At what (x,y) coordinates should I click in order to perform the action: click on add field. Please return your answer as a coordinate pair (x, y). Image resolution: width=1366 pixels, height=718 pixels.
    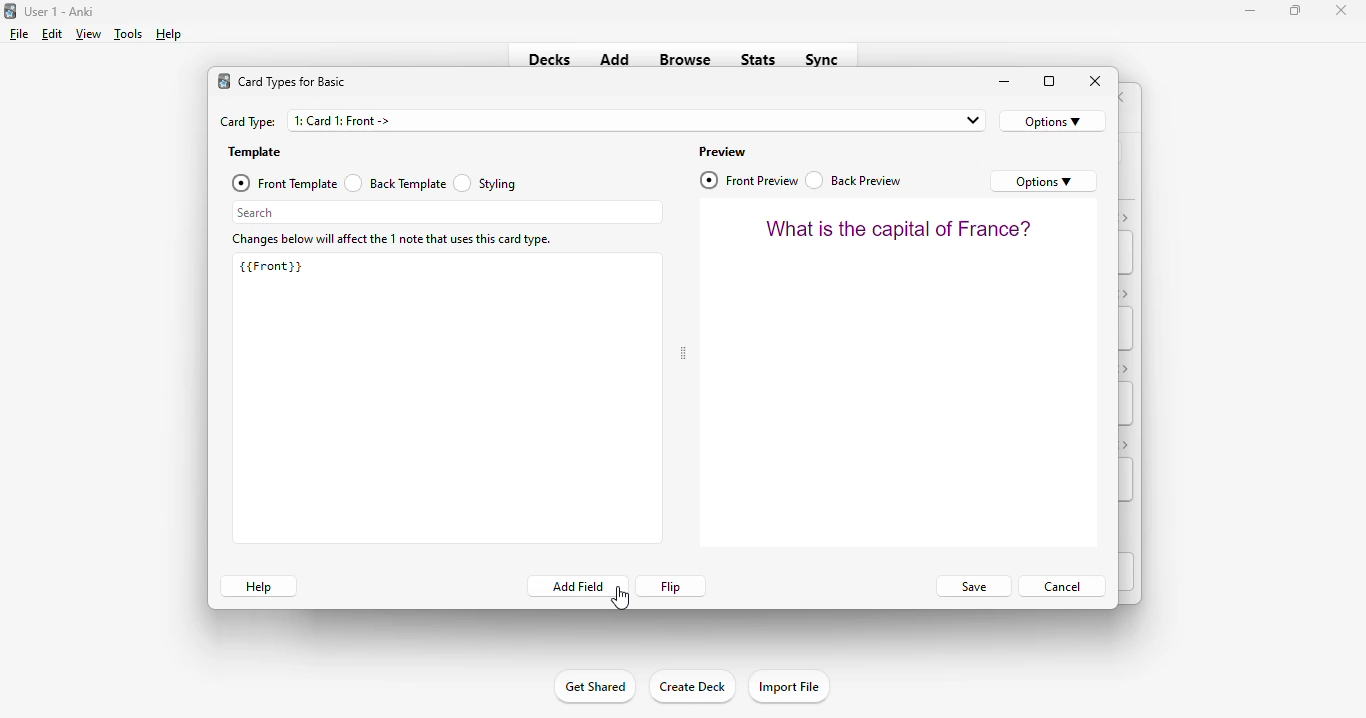
    Looking at the image, I should click on (577, 586).